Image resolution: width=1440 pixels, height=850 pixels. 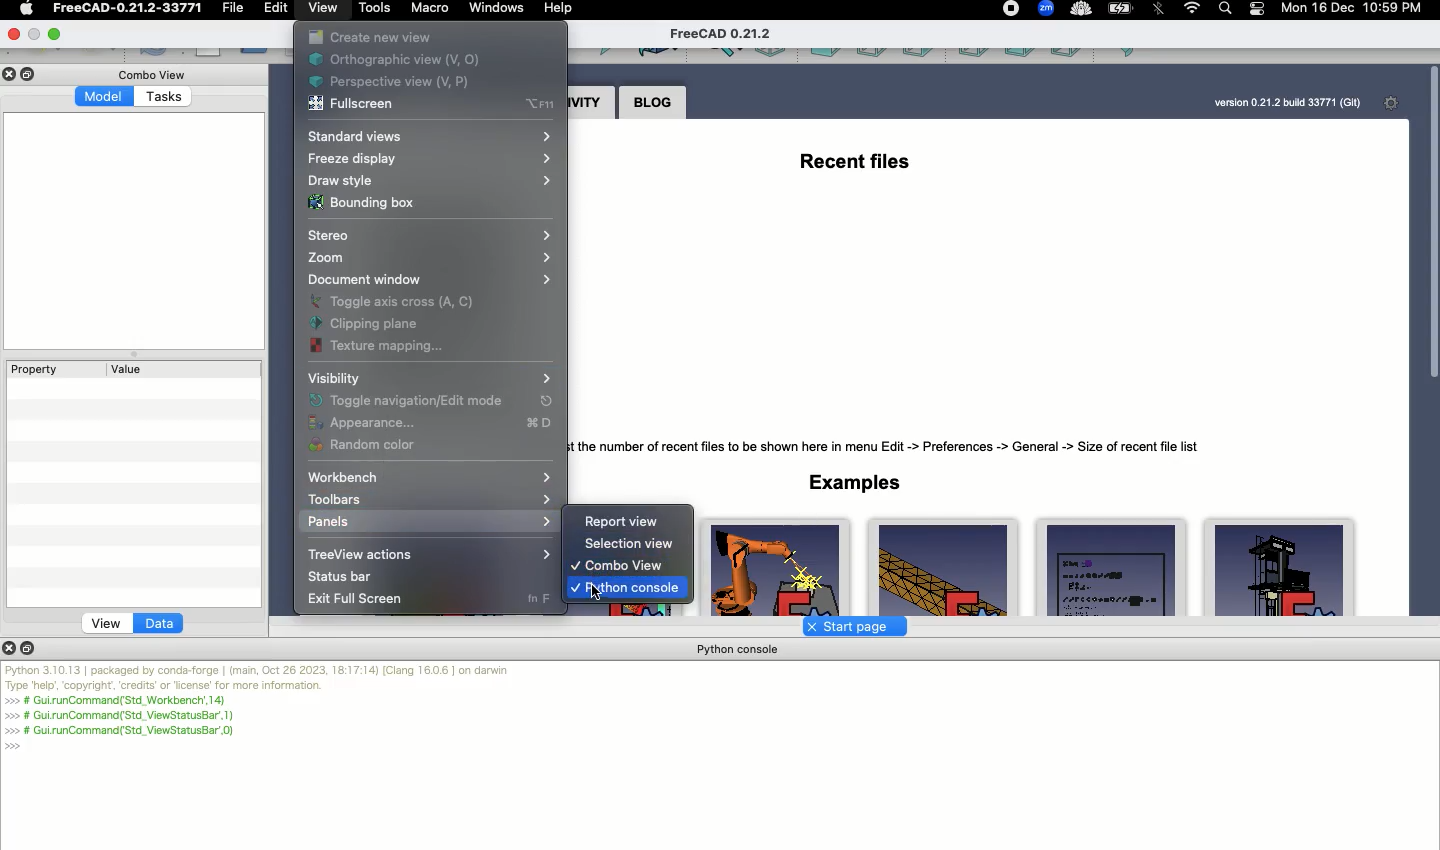 I want to click on Visibility , so click(x=429, y=380).